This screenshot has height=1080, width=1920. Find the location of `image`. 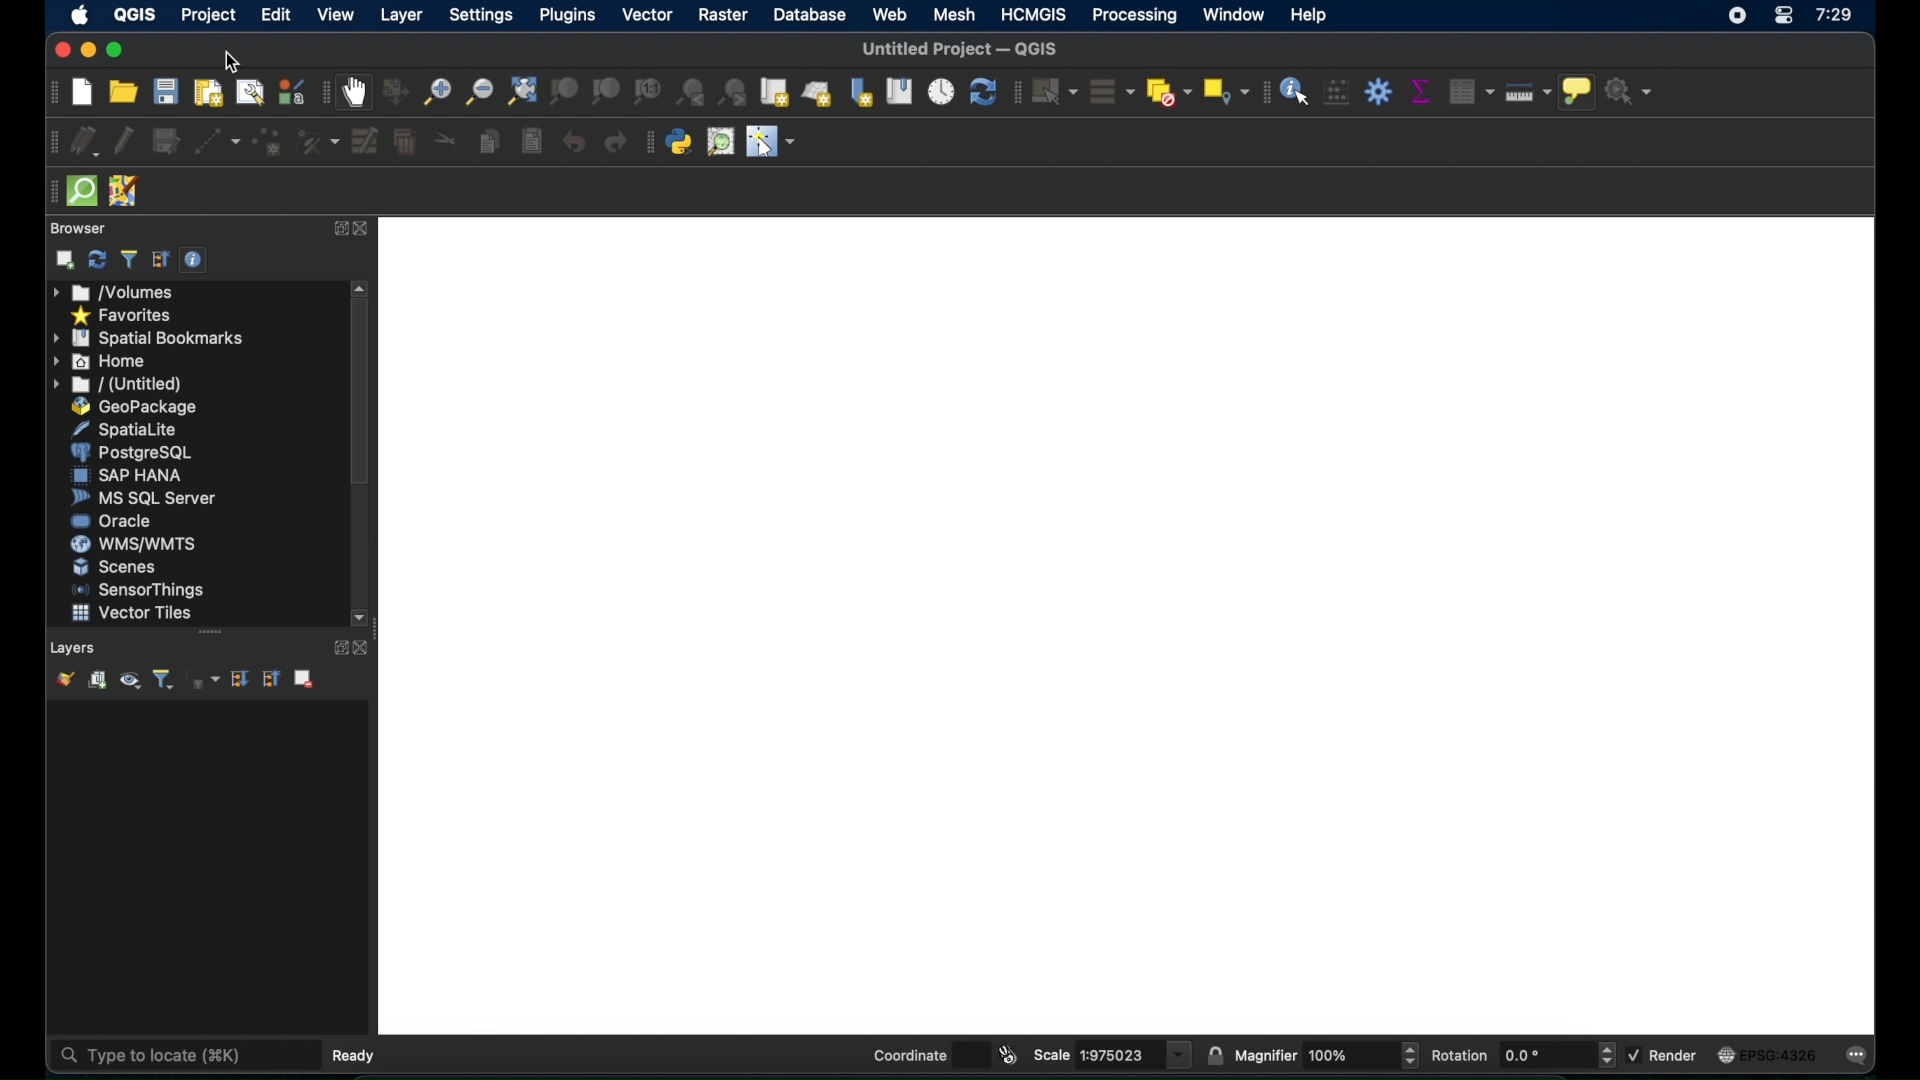

image is located at coordinates (1727, 1055).